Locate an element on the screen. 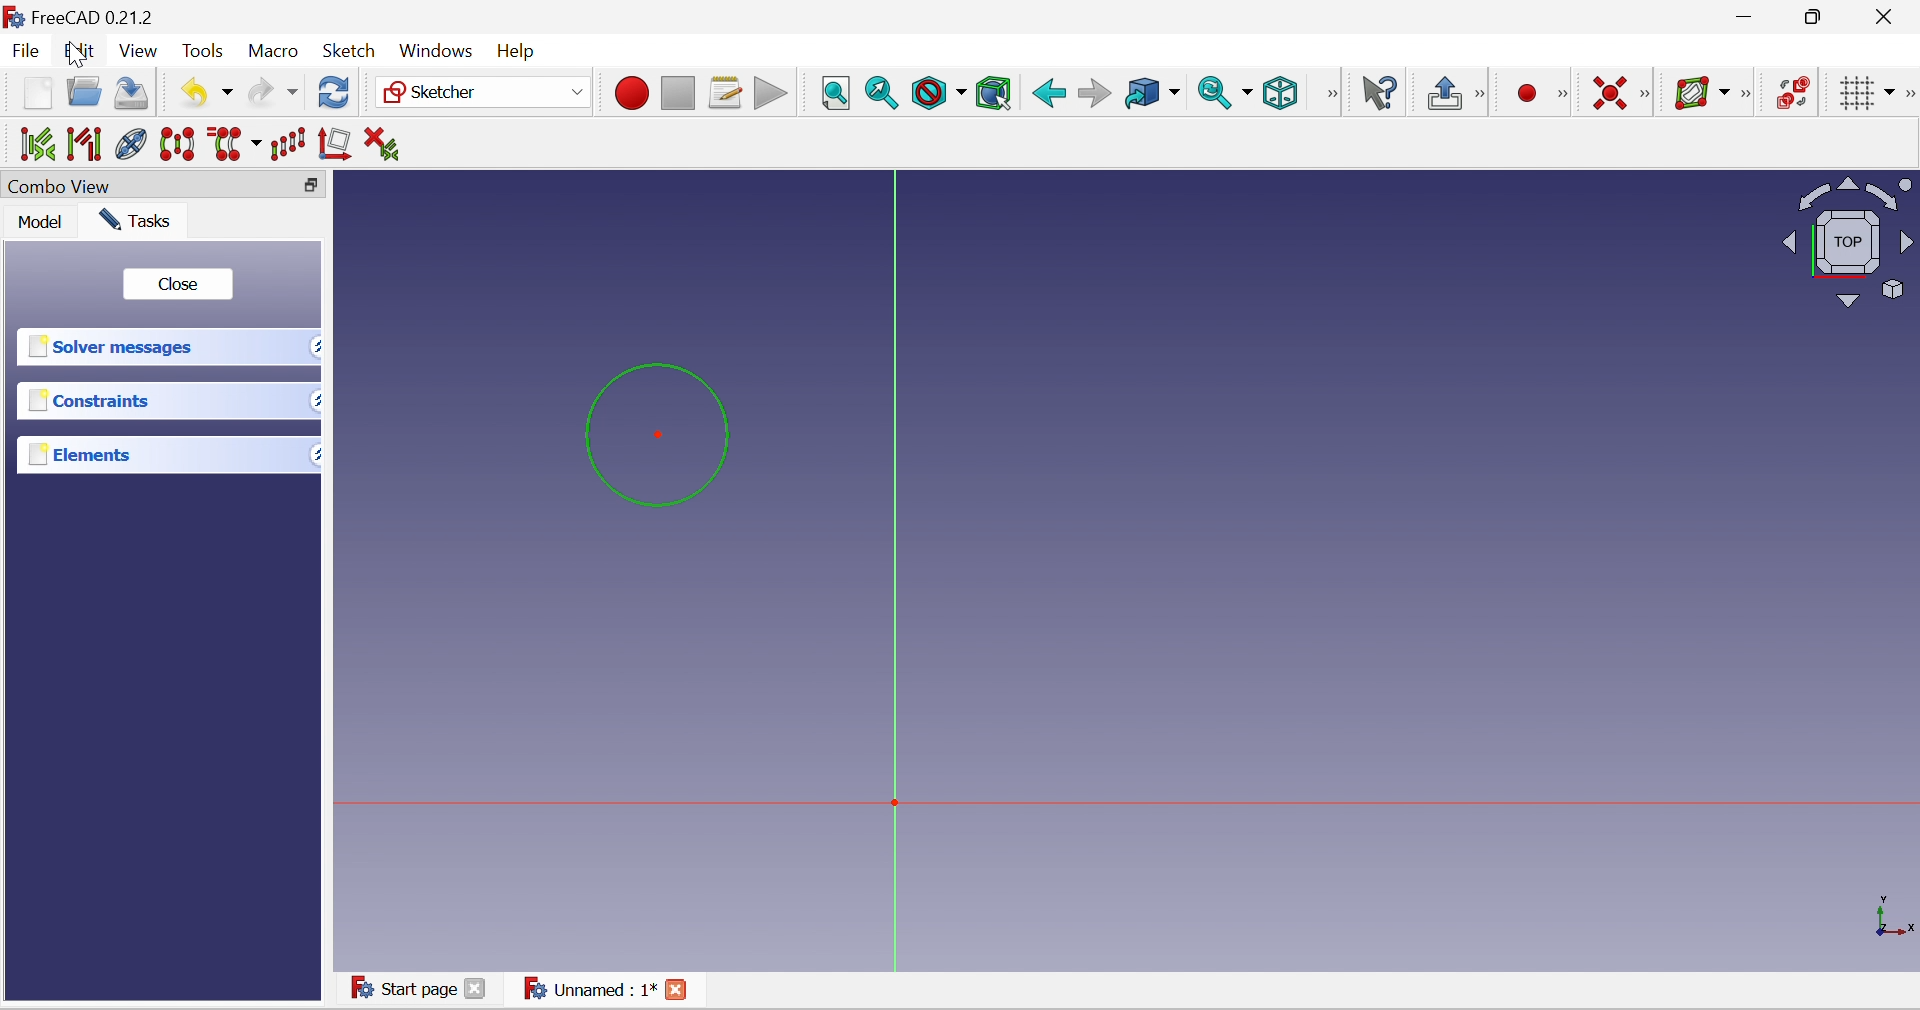 This screenshot has width=1920, height=1010. Delete all constraints is located at coordinates (383, 144).